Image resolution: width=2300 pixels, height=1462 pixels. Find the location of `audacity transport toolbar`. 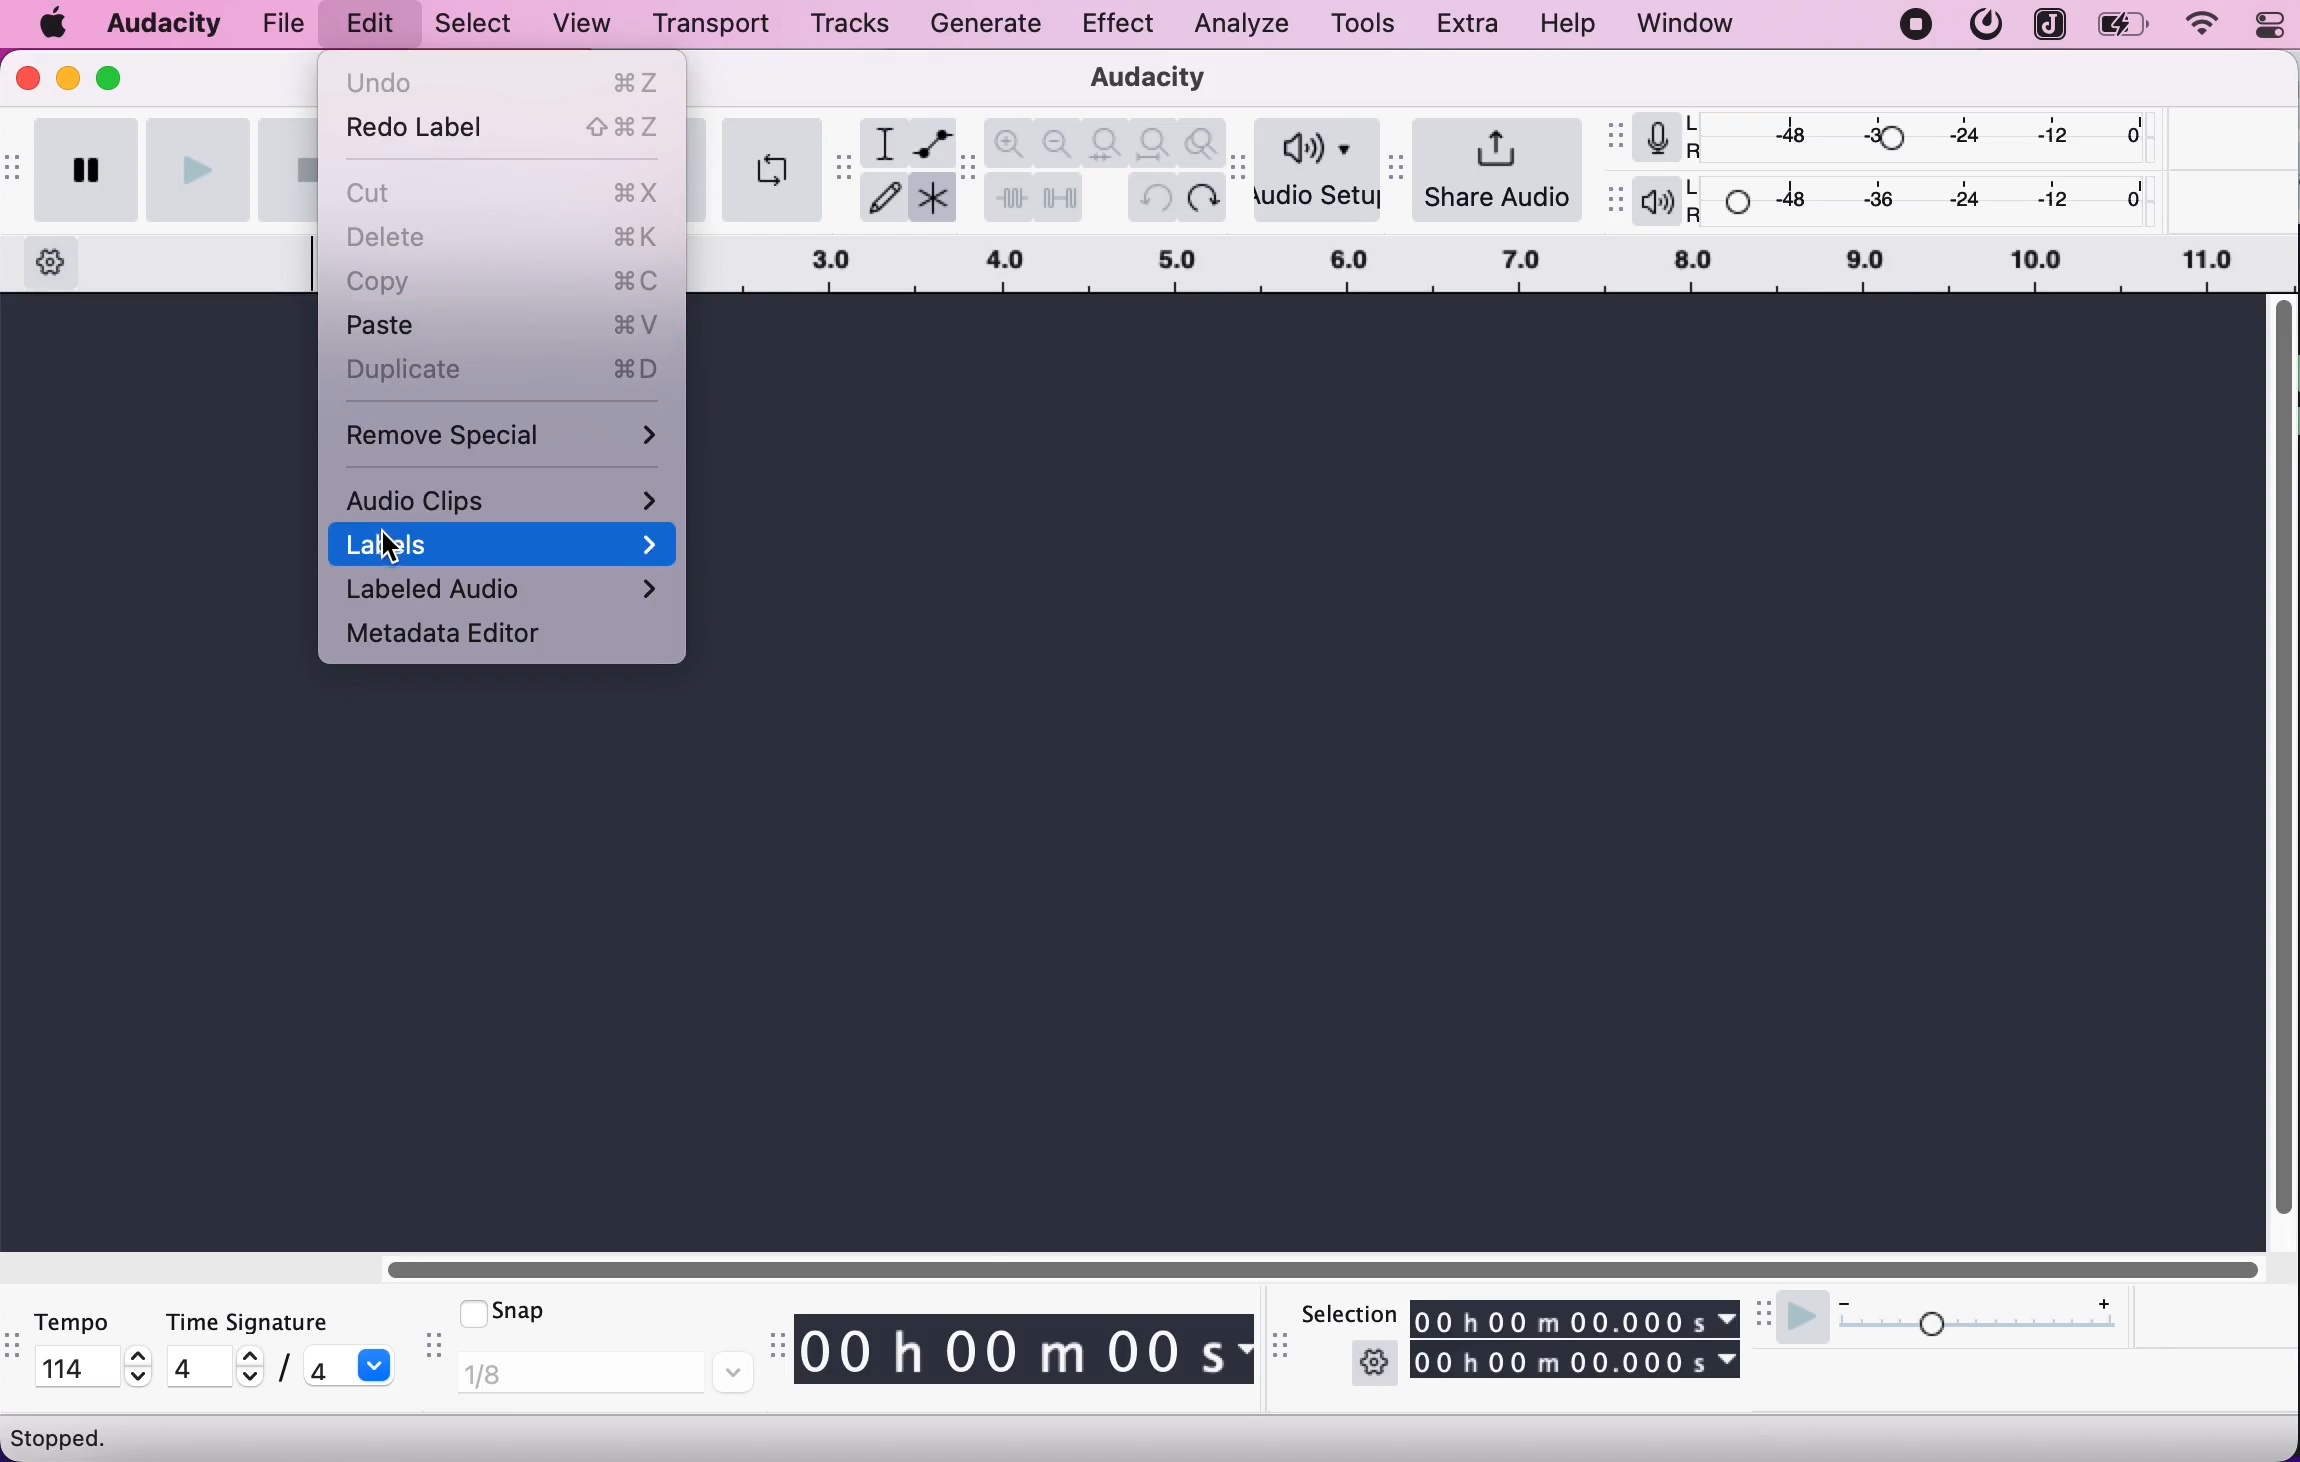

audacity transport toolbar is located at coordinates (14, 165).